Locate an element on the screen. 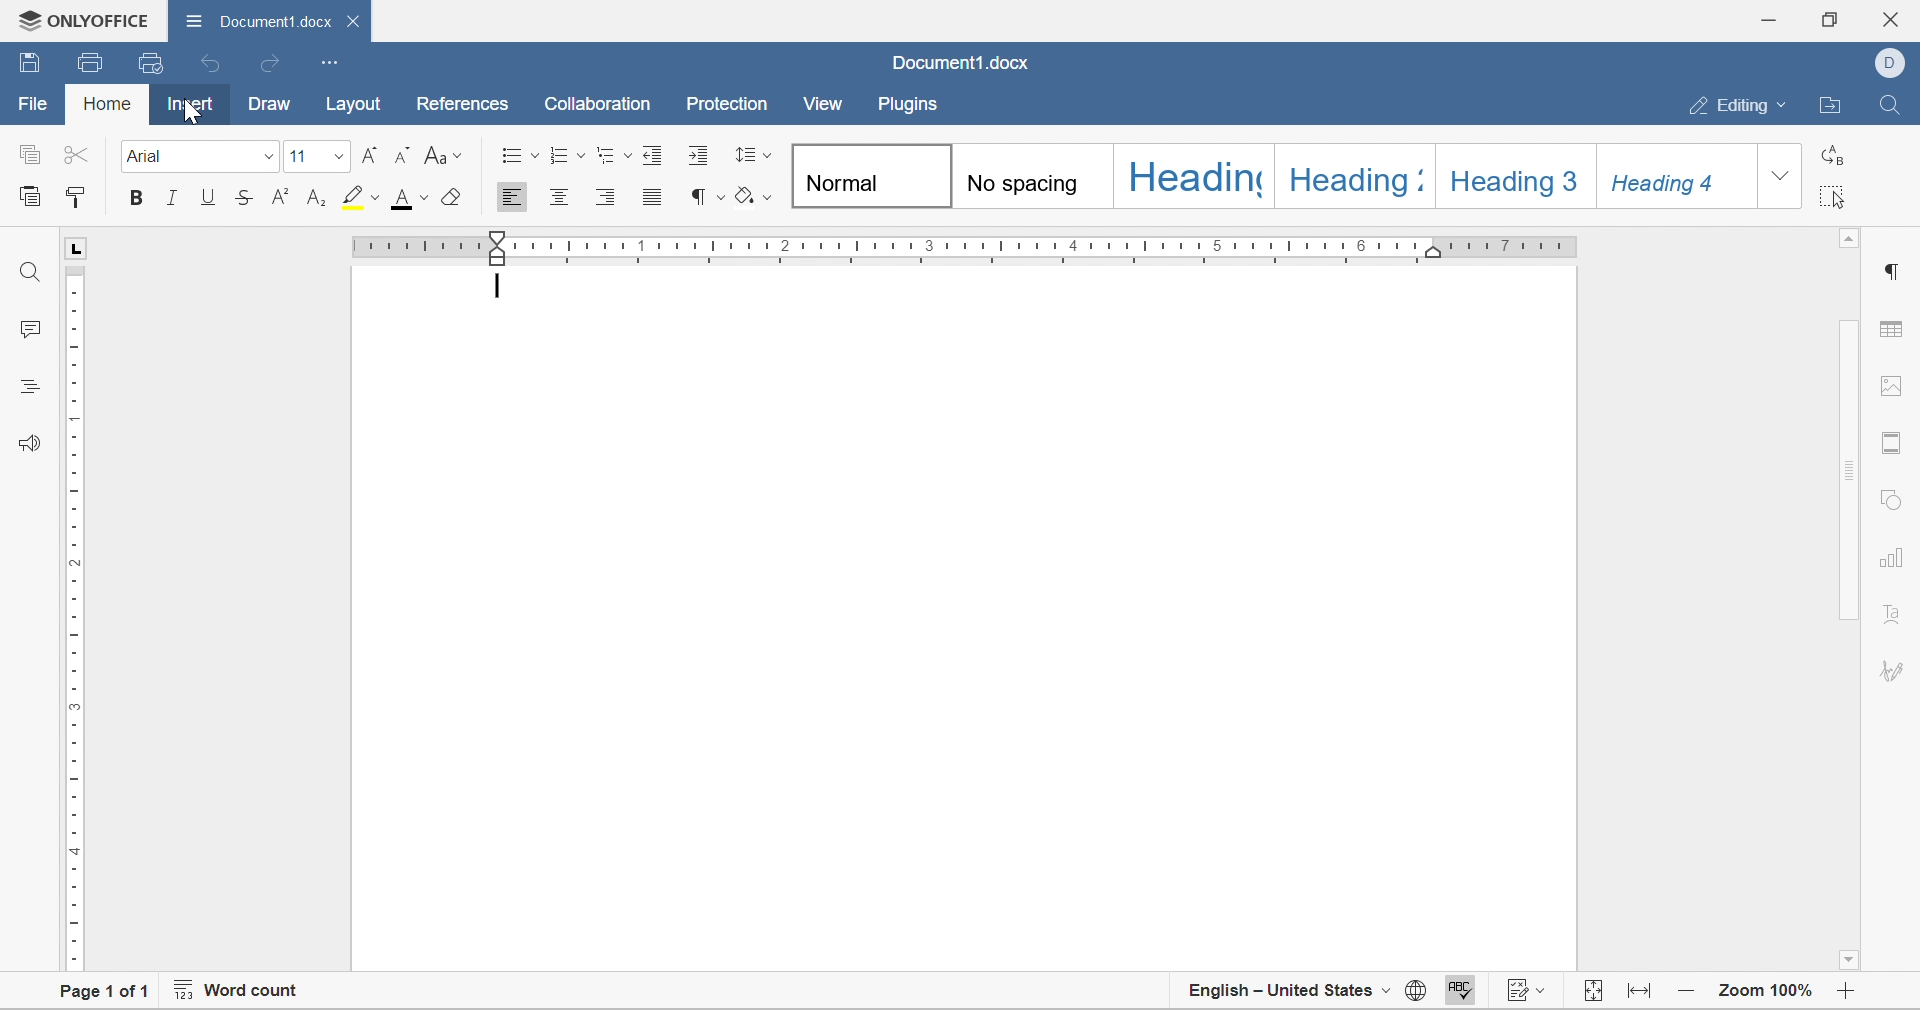 Image resolution: width=1920 pixels, height=1010 pixels. Shading is located at coordinates (753, 196).